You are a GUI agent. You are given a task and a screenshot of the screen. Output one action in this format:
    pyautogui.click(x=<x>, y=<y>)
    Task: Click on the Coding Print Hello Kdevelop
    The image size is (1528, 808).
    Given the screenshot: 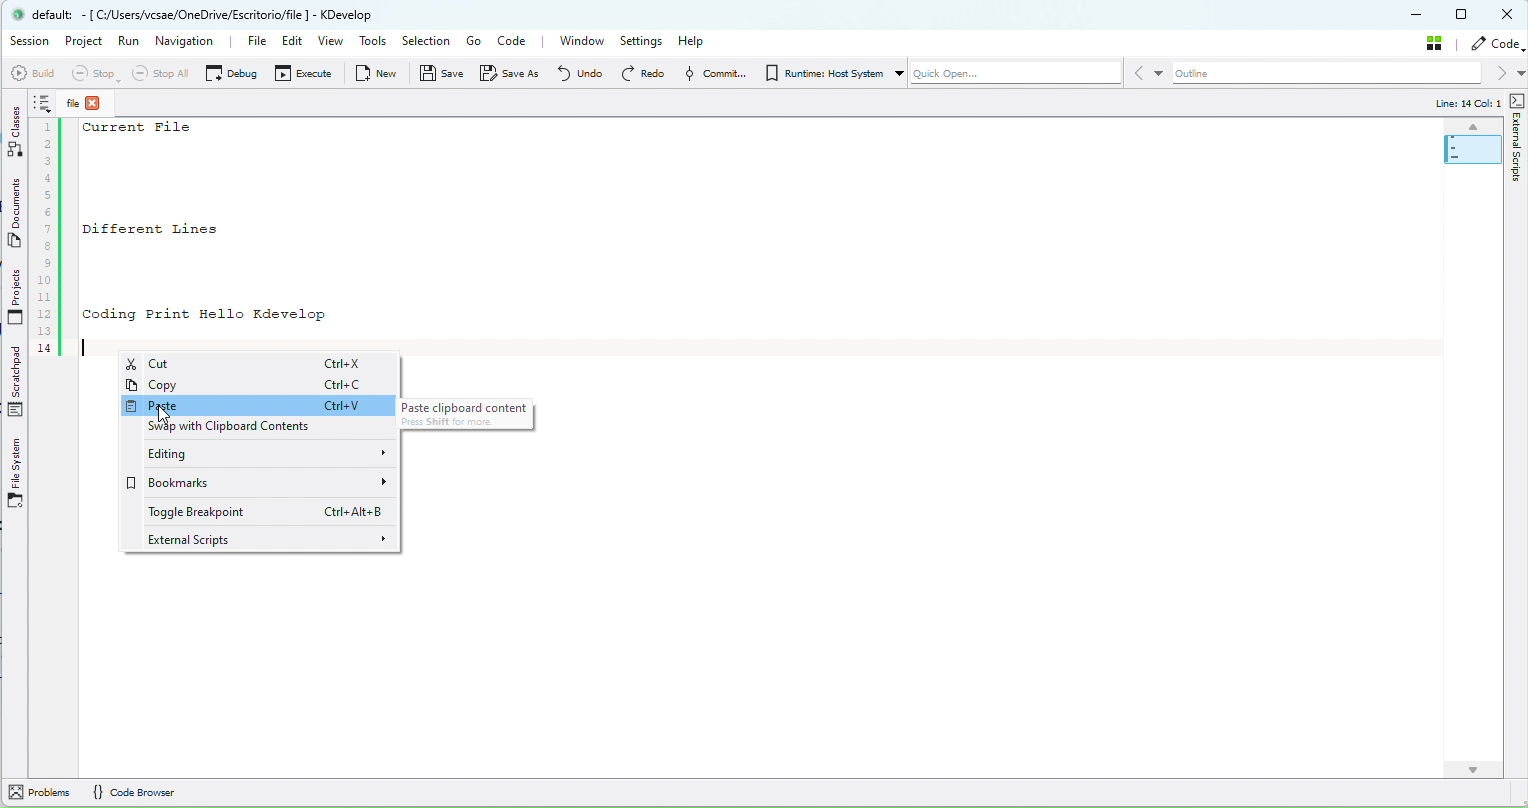 What is the action you would take?
    pyautogui.click(x=205, y=314)
    